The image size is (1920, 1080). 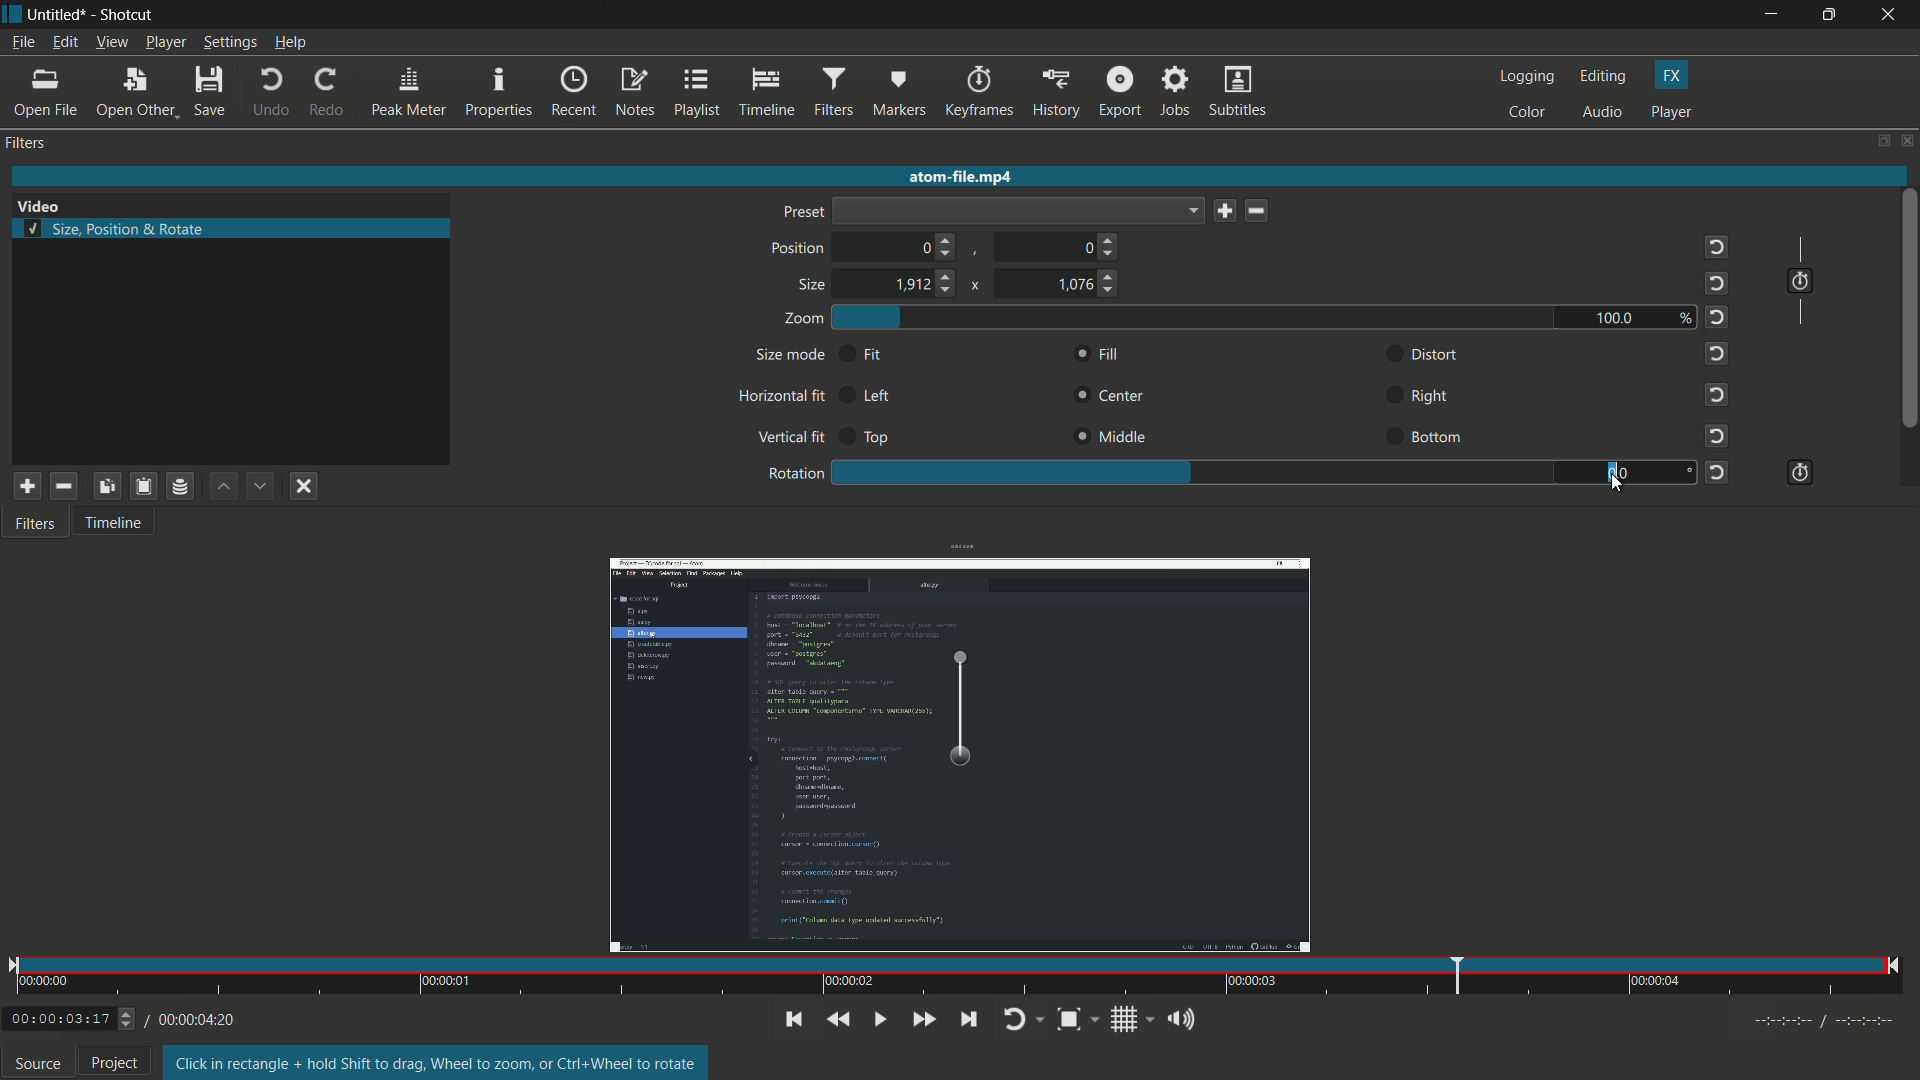 What do you see at coordinates (977, 93) in the screenshot?
I see `keyframes` at bounding box center [977, 93].